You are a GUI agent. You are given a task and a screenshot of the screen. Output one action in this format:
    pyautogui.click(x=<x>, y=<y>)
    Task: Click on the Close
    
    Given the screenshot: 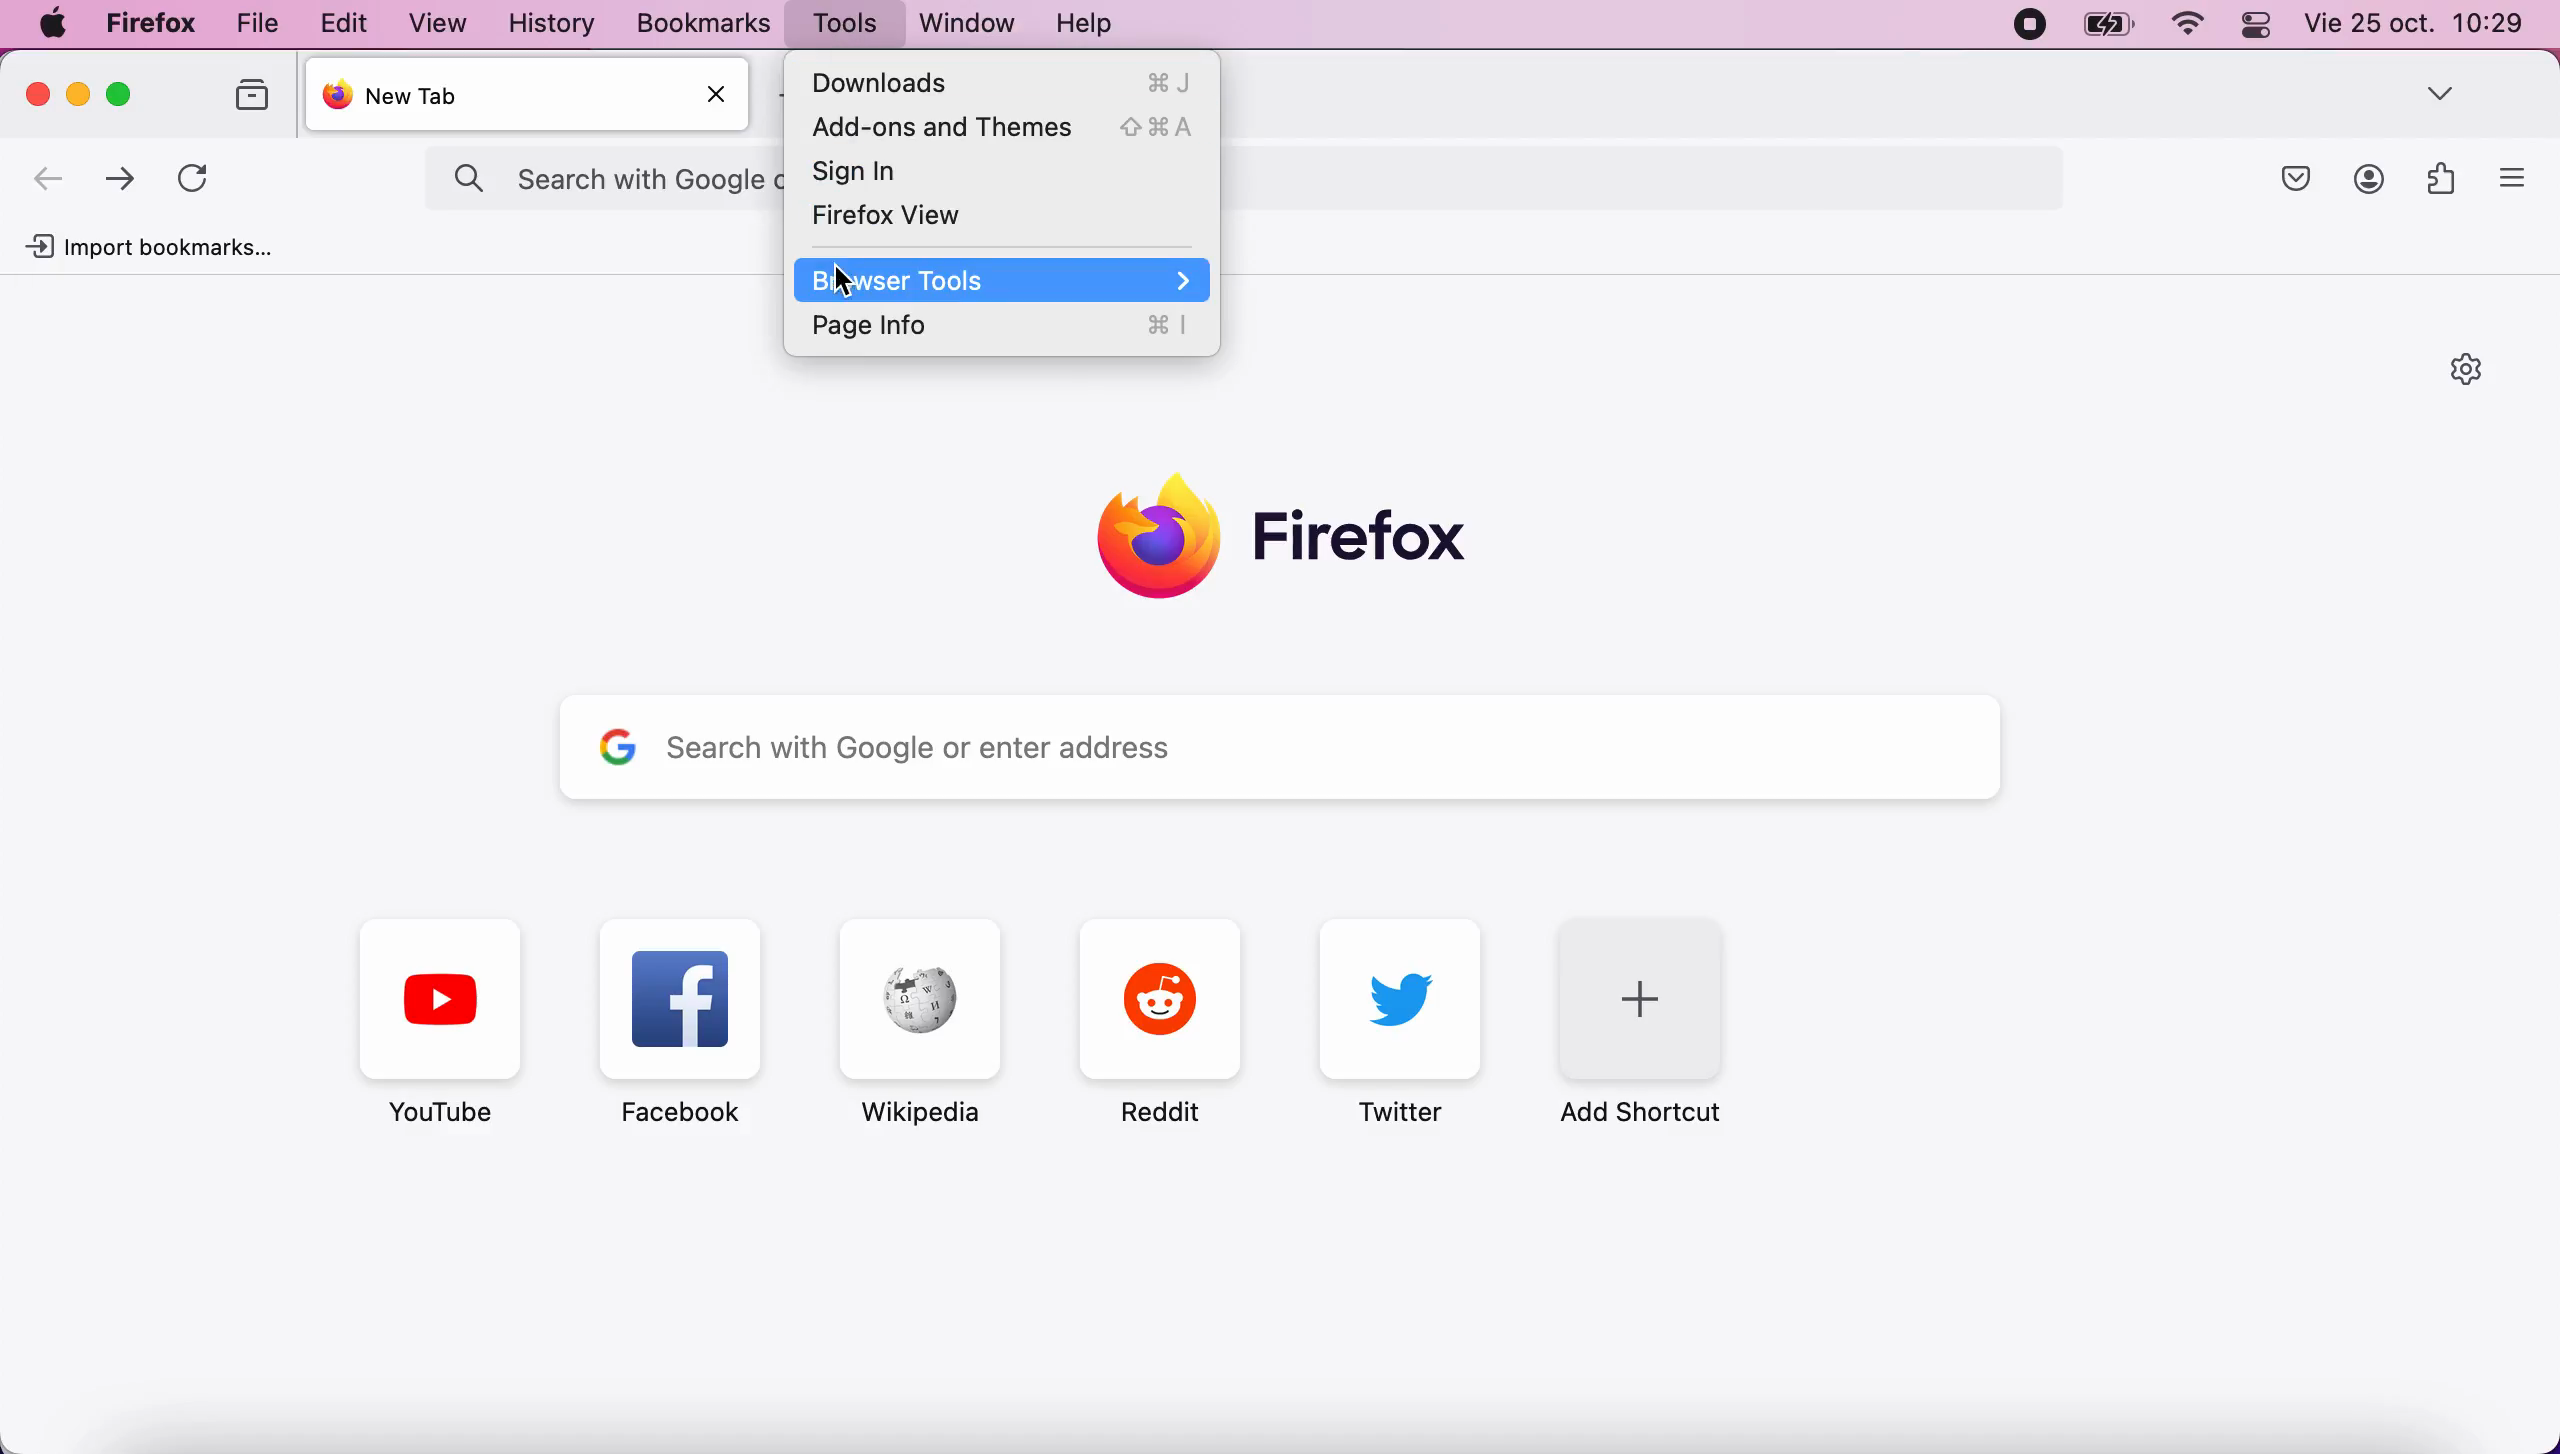 What is the action you would take?
    pyautogui.click(x=717, y=93)
    